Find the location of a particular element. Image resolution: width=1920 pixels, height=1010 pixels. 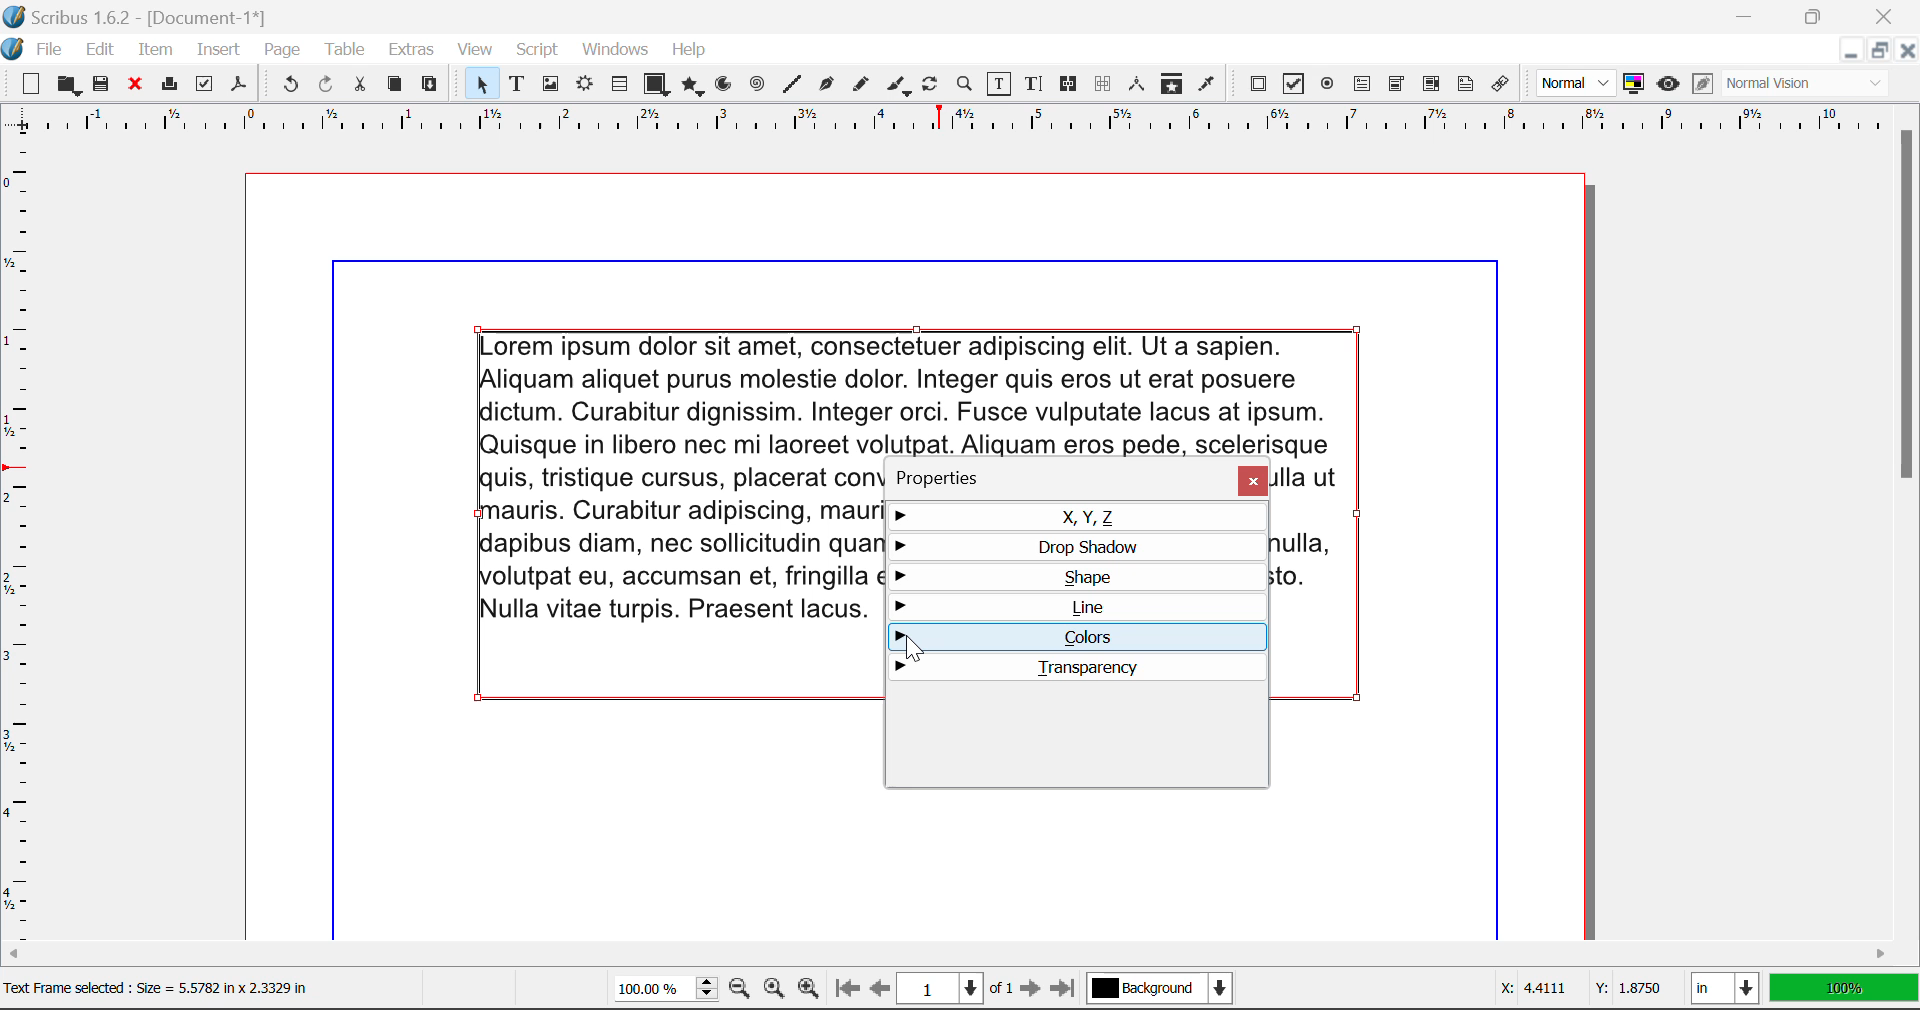

Image Frame is located at coordinates (550, 87).